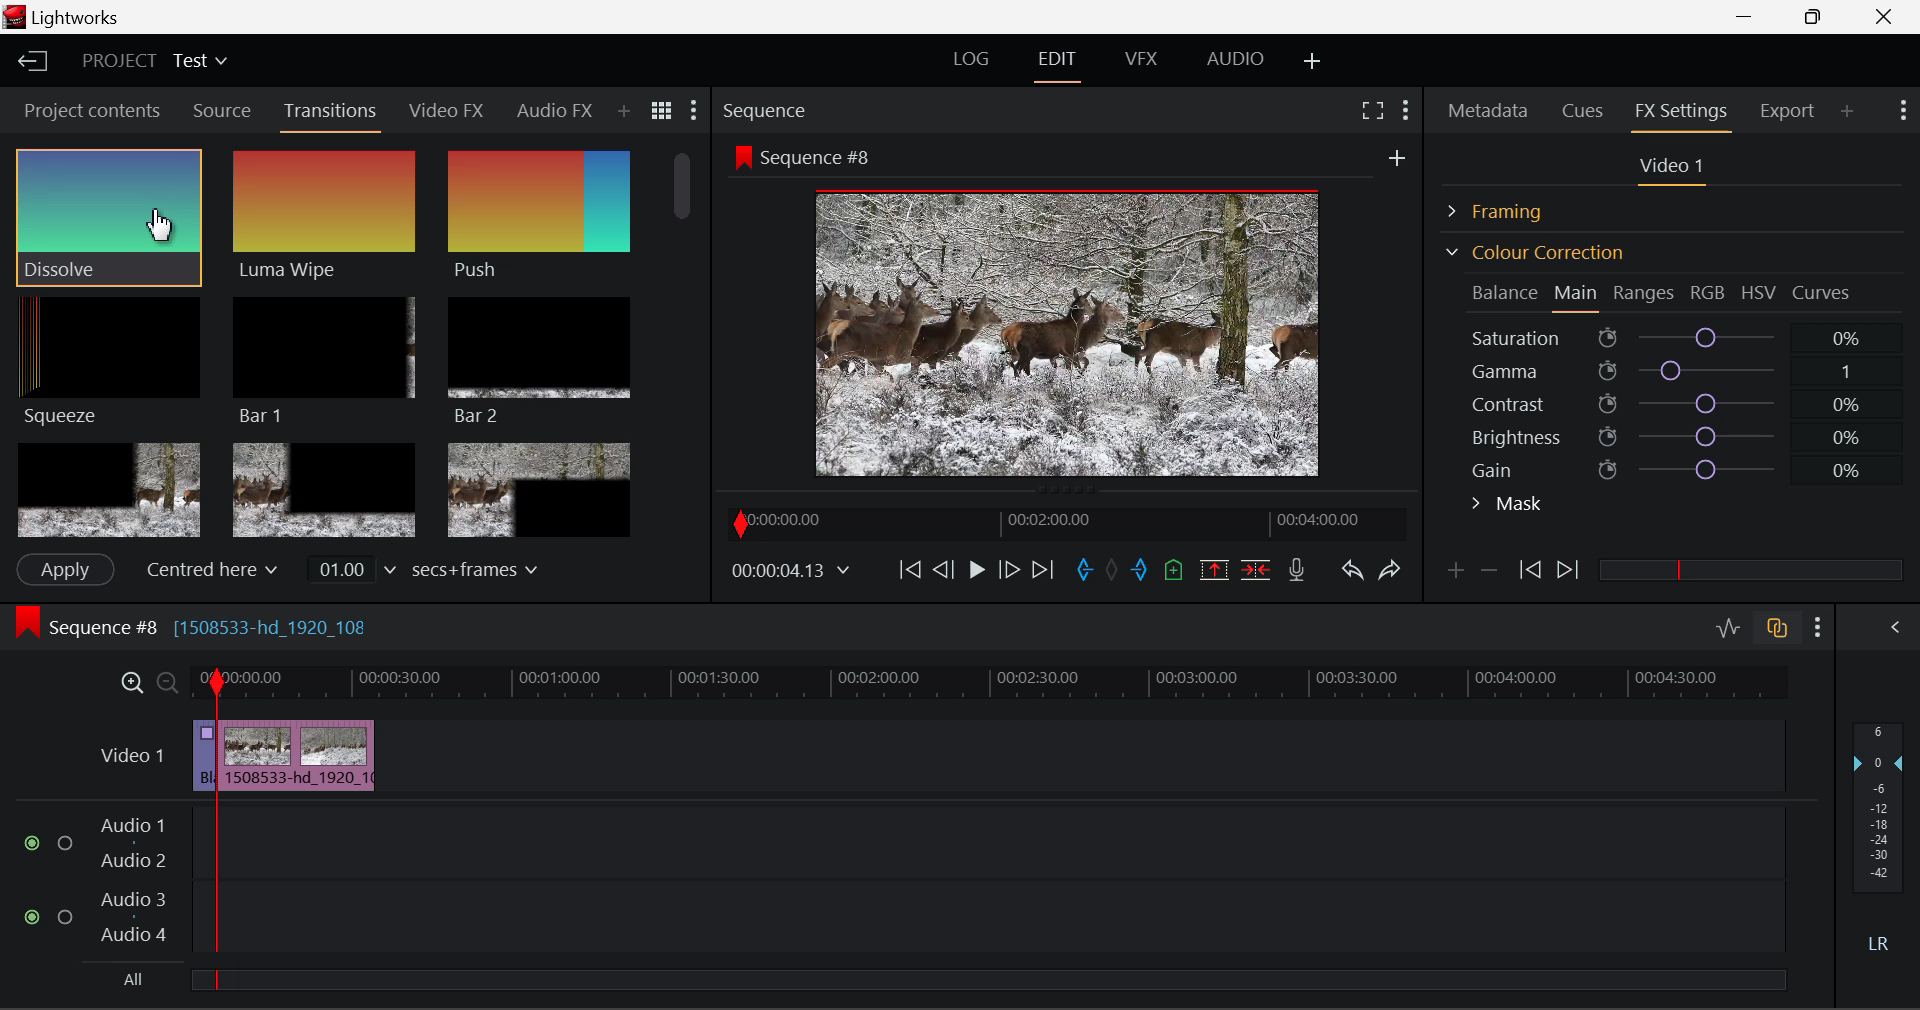  Describe the element at coordinates (1142, 571) in the screenshot. I see `Mark Out` at that location.